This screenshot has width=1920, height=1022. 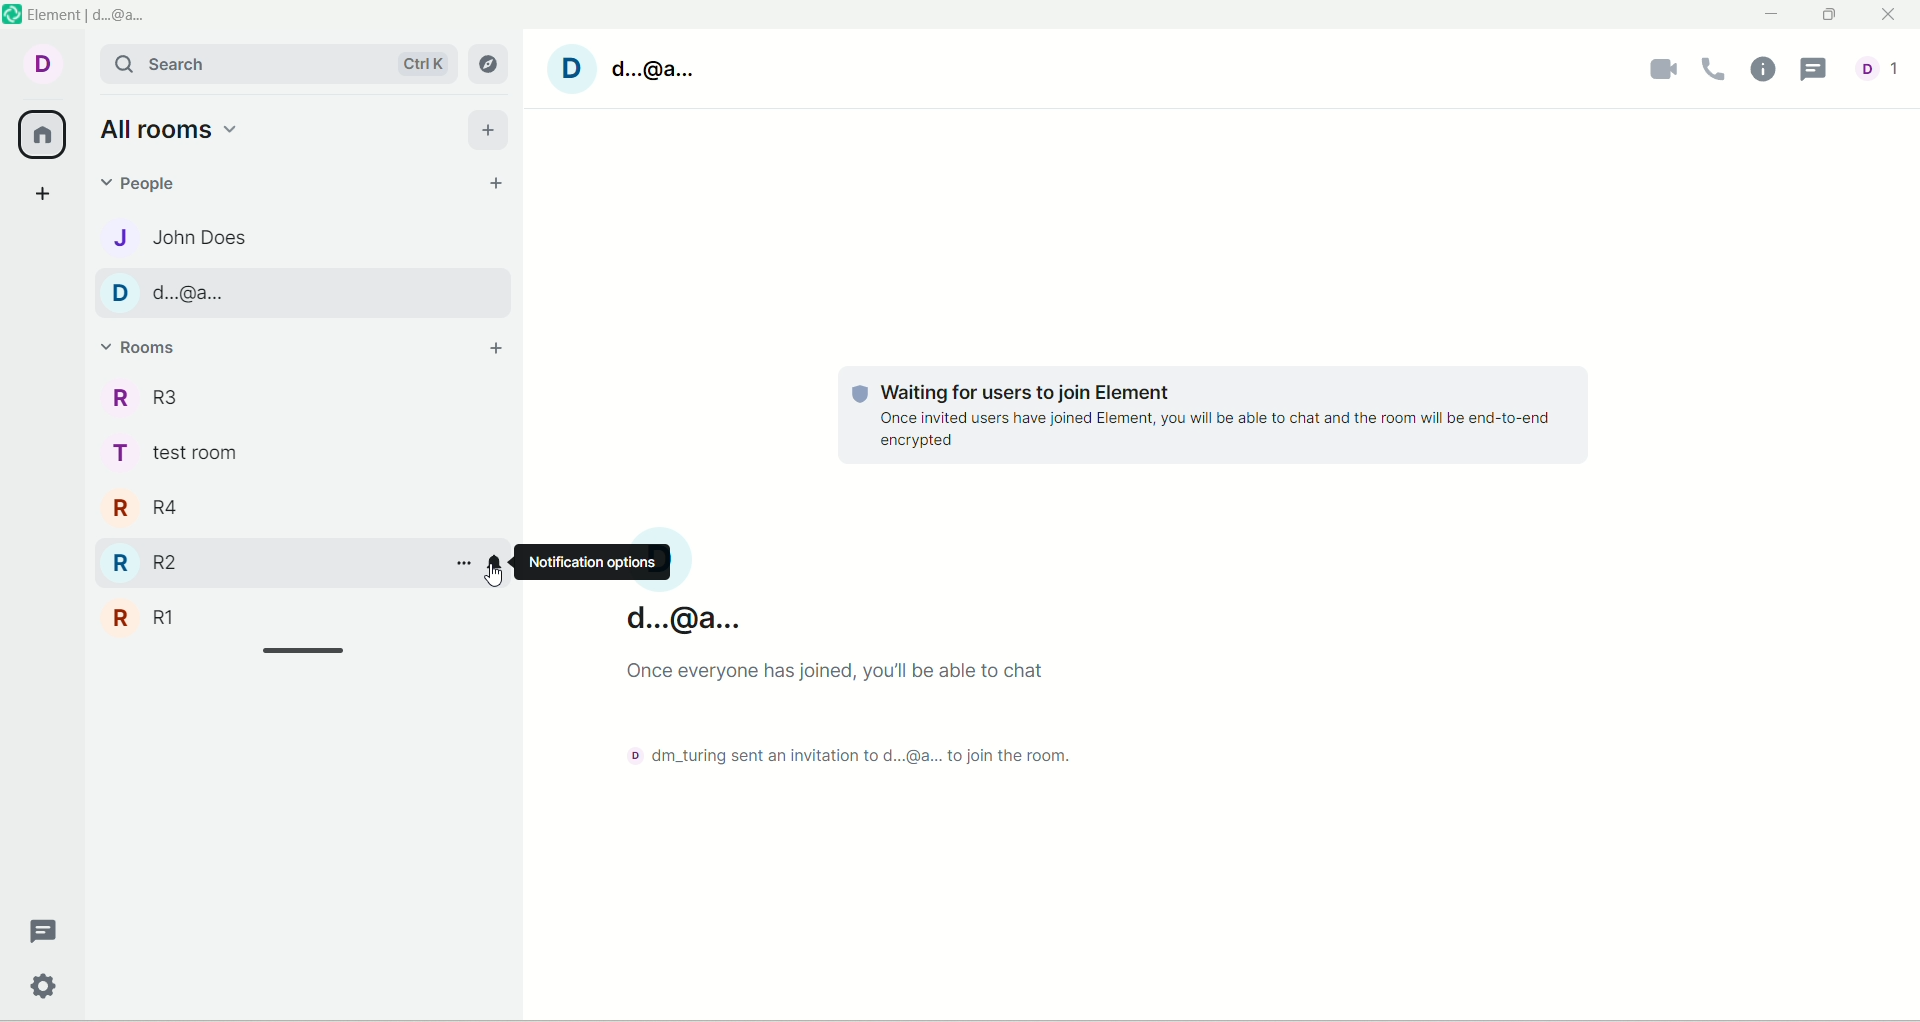 What do you see at coordinates (181, 561) in the screenshot?
I see `room 2 ` at bounding box center [181, 561].